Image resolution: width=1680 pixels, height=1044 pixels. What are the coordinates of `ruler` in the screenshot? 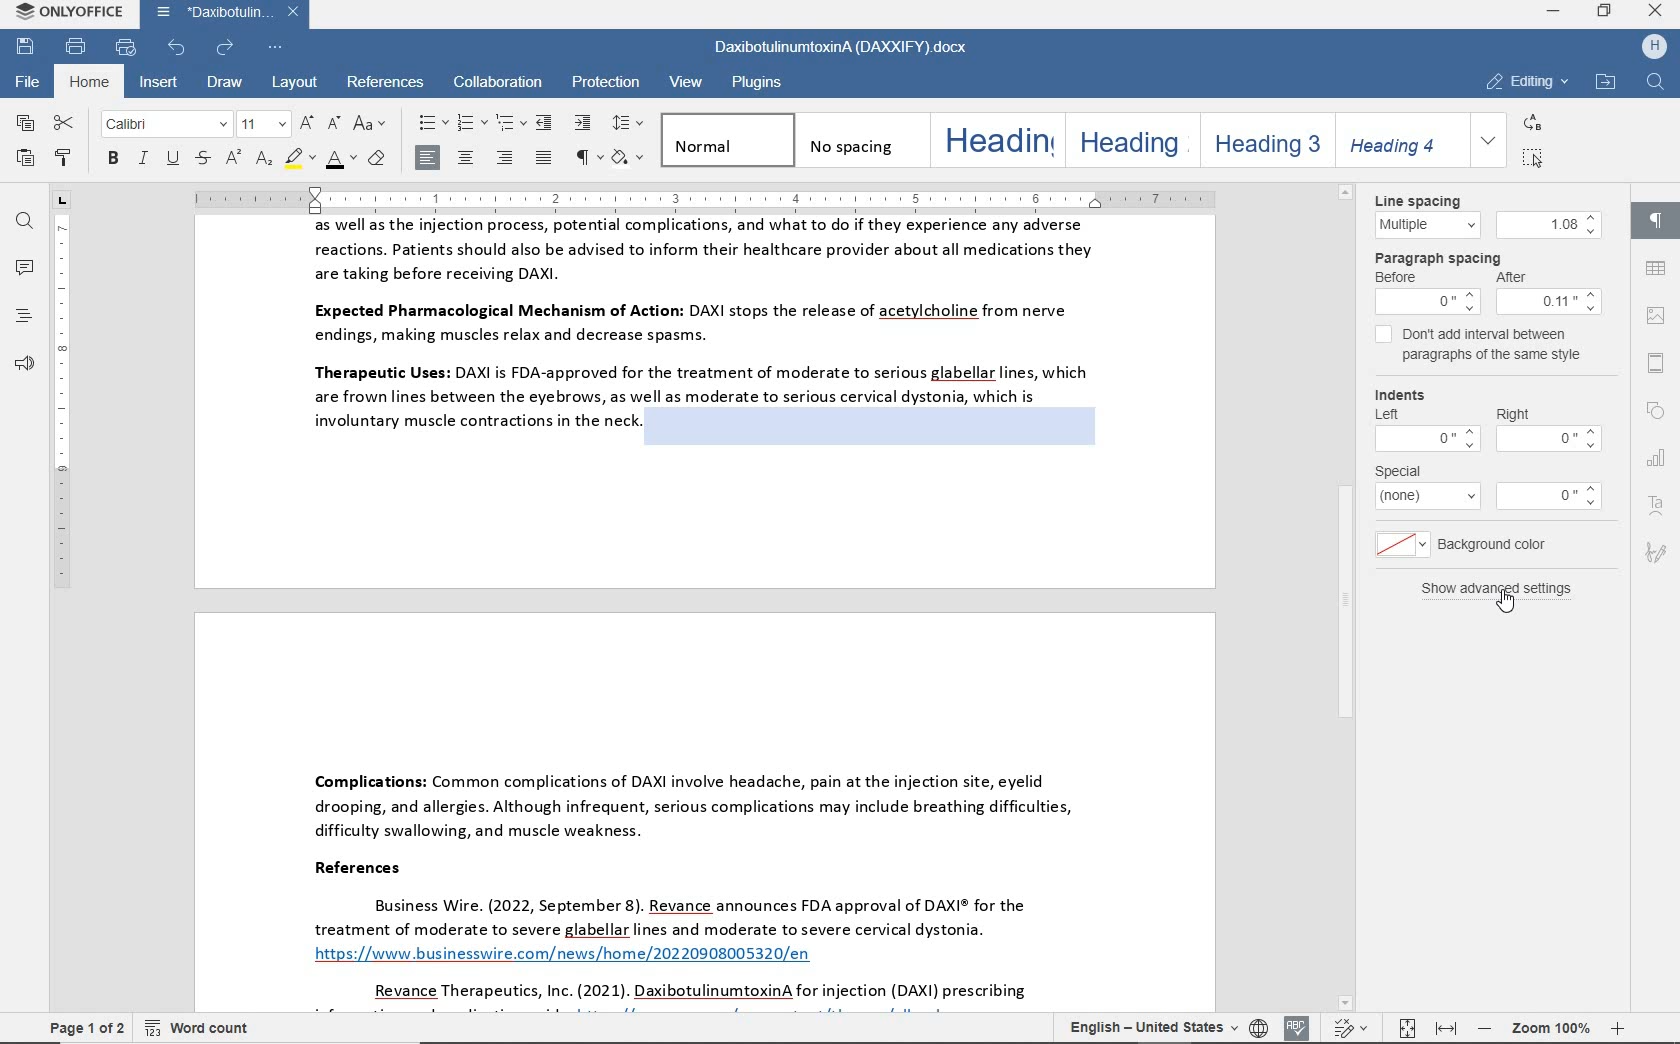 It's located at (63, 611).